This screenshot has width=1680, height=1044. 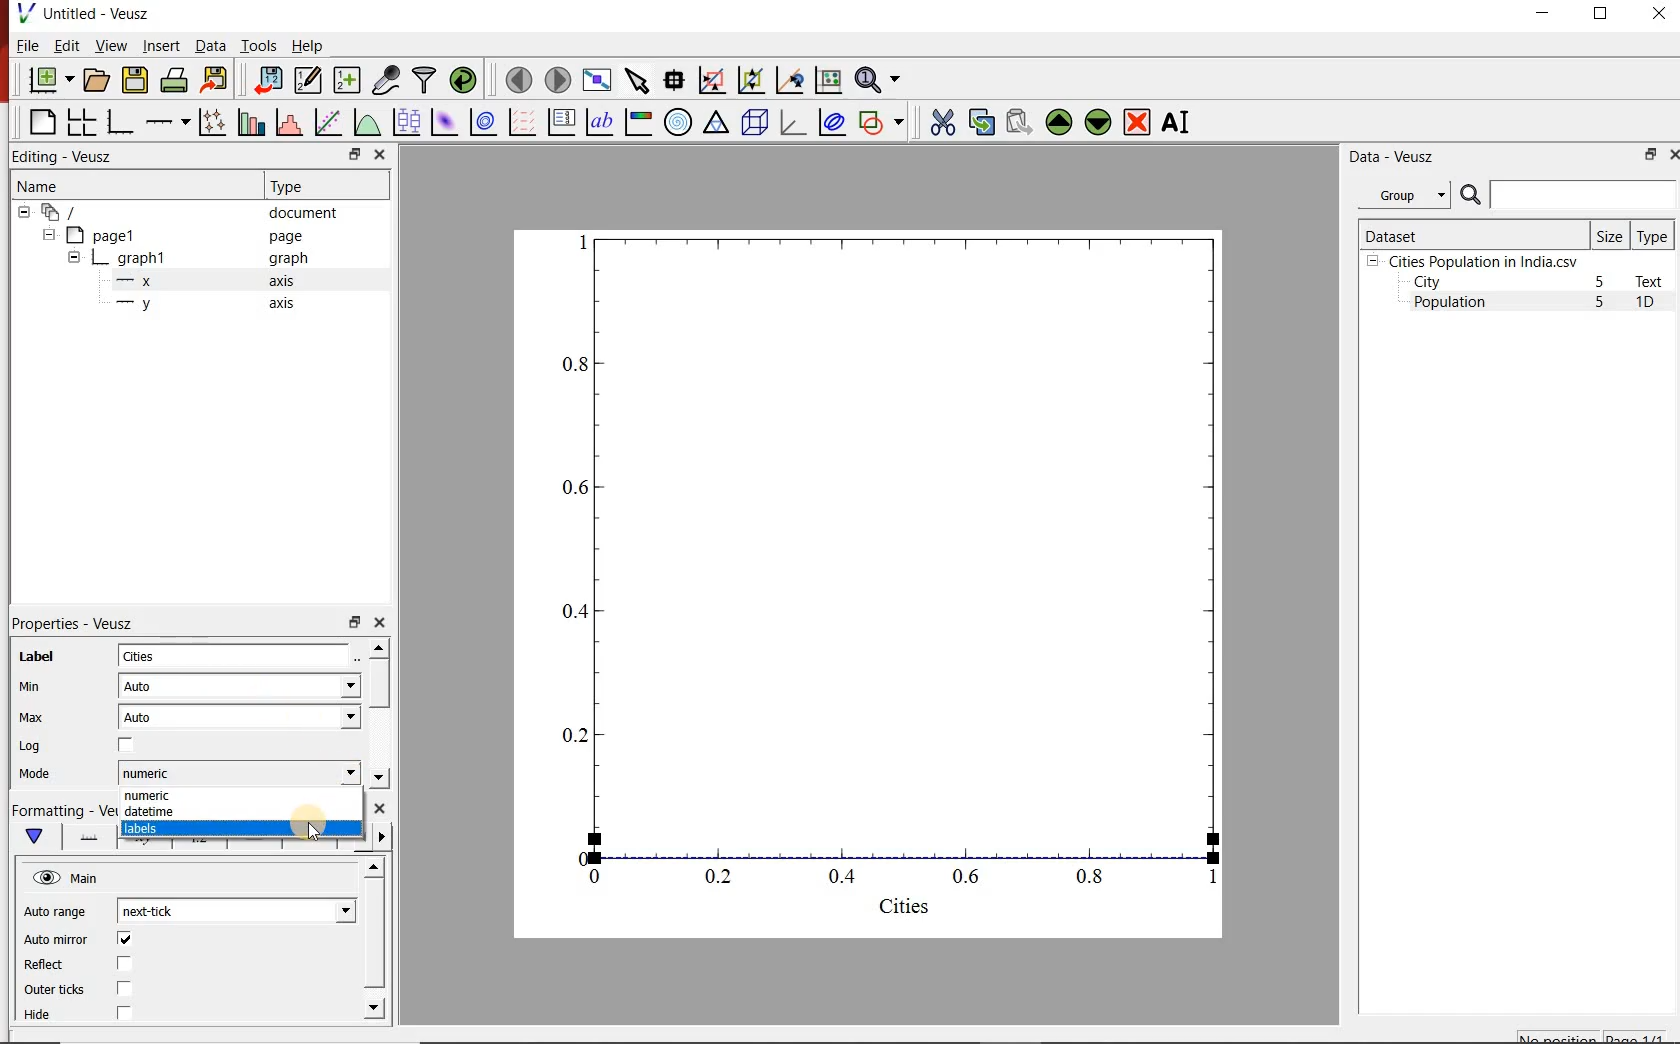 What do you see at coordinates (135, 78) in the screenshot?
I see `save the document` at bounding box center [135, 78].